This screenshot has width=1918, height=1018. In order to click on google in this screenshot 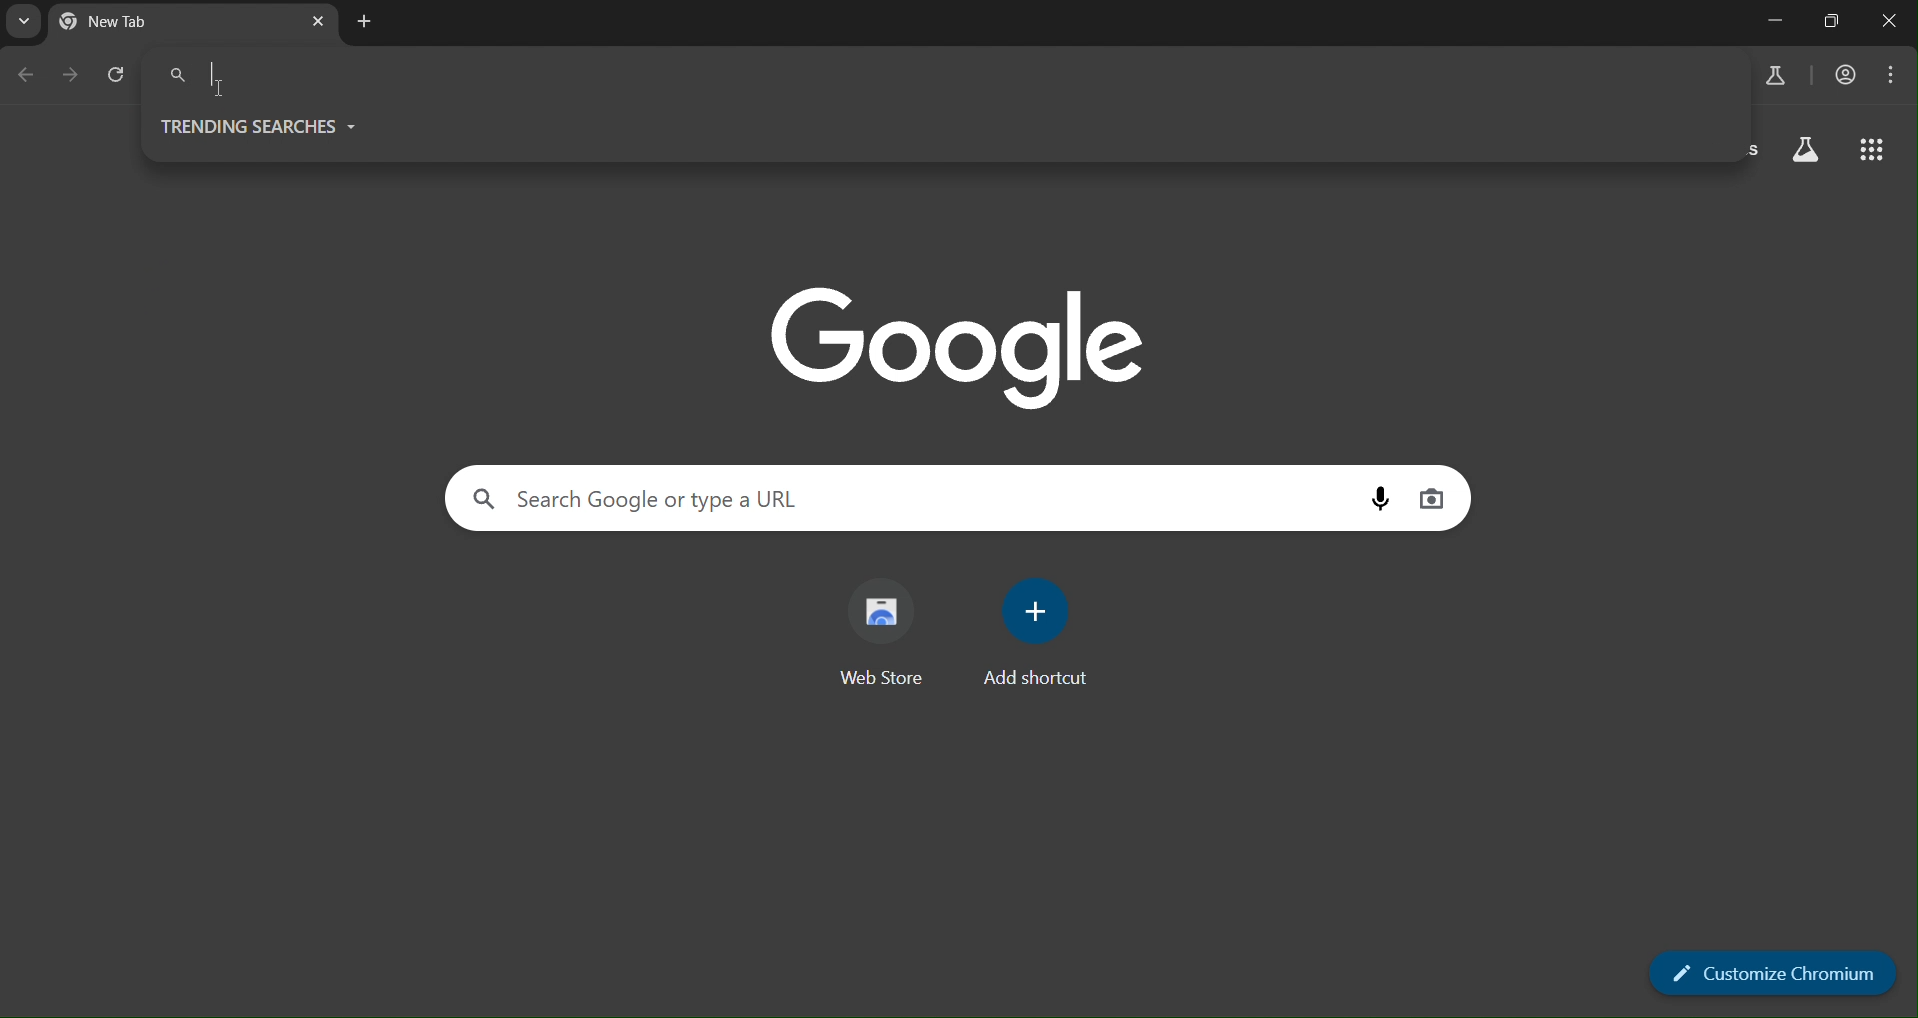, I will do `click(954, 341)`.